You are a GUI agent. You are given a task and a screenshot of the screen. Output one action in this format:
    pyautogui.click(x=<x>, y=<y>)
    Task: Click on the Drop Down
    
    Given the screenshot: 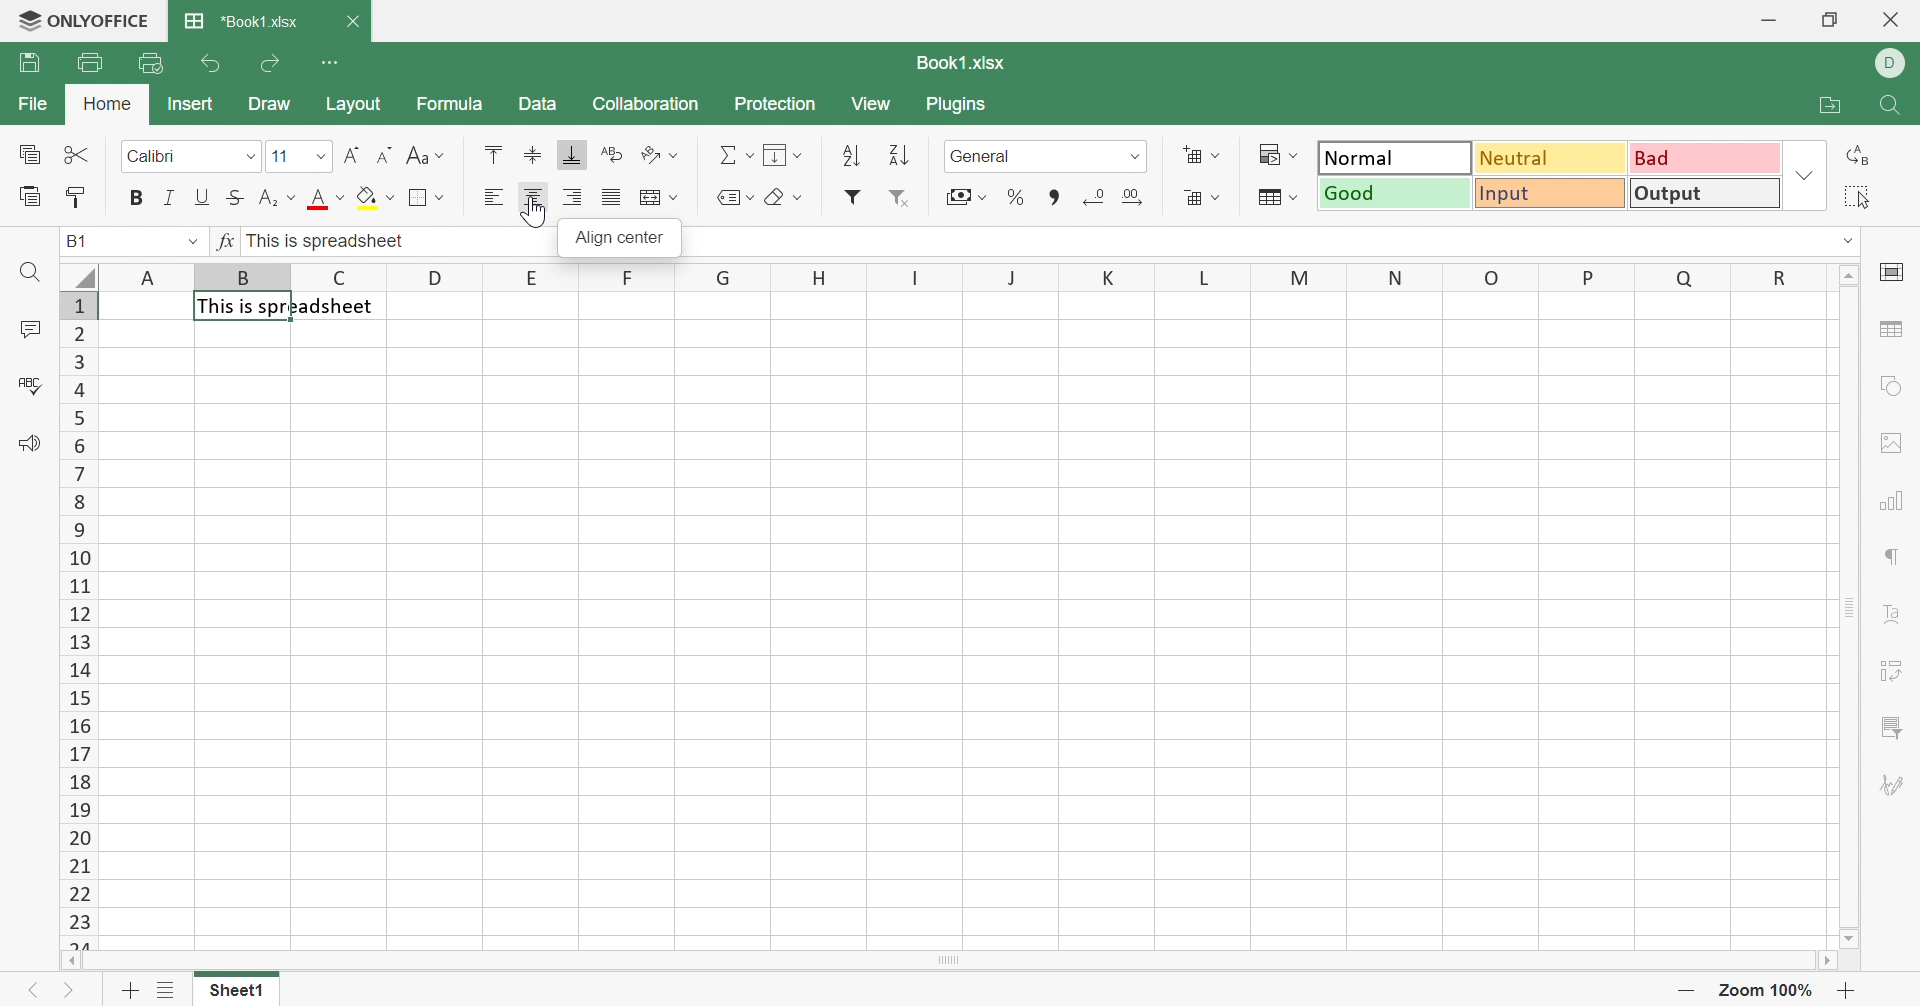 What is the action you would take?
    pyautogui.click(x=1217, y=157)
    